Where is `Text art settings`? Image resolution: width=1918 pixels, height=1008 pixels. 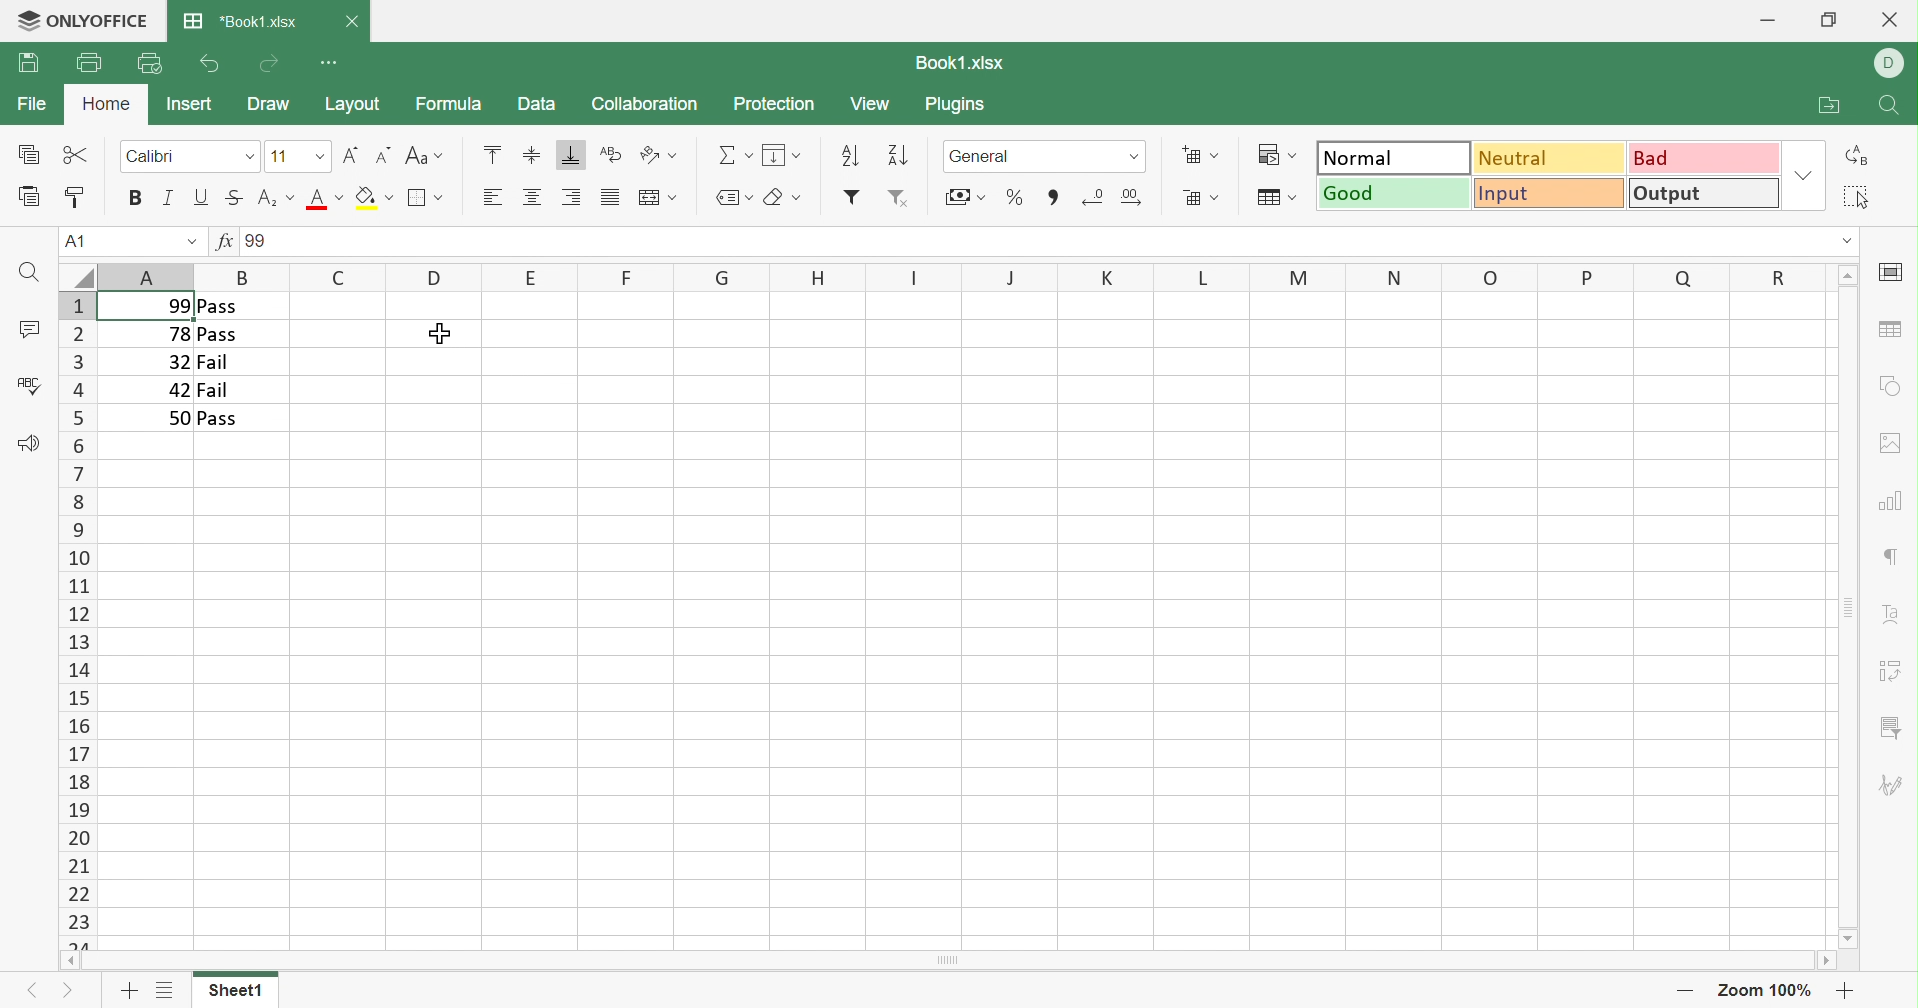 Text art settings is located at coordinates (1893, 614).